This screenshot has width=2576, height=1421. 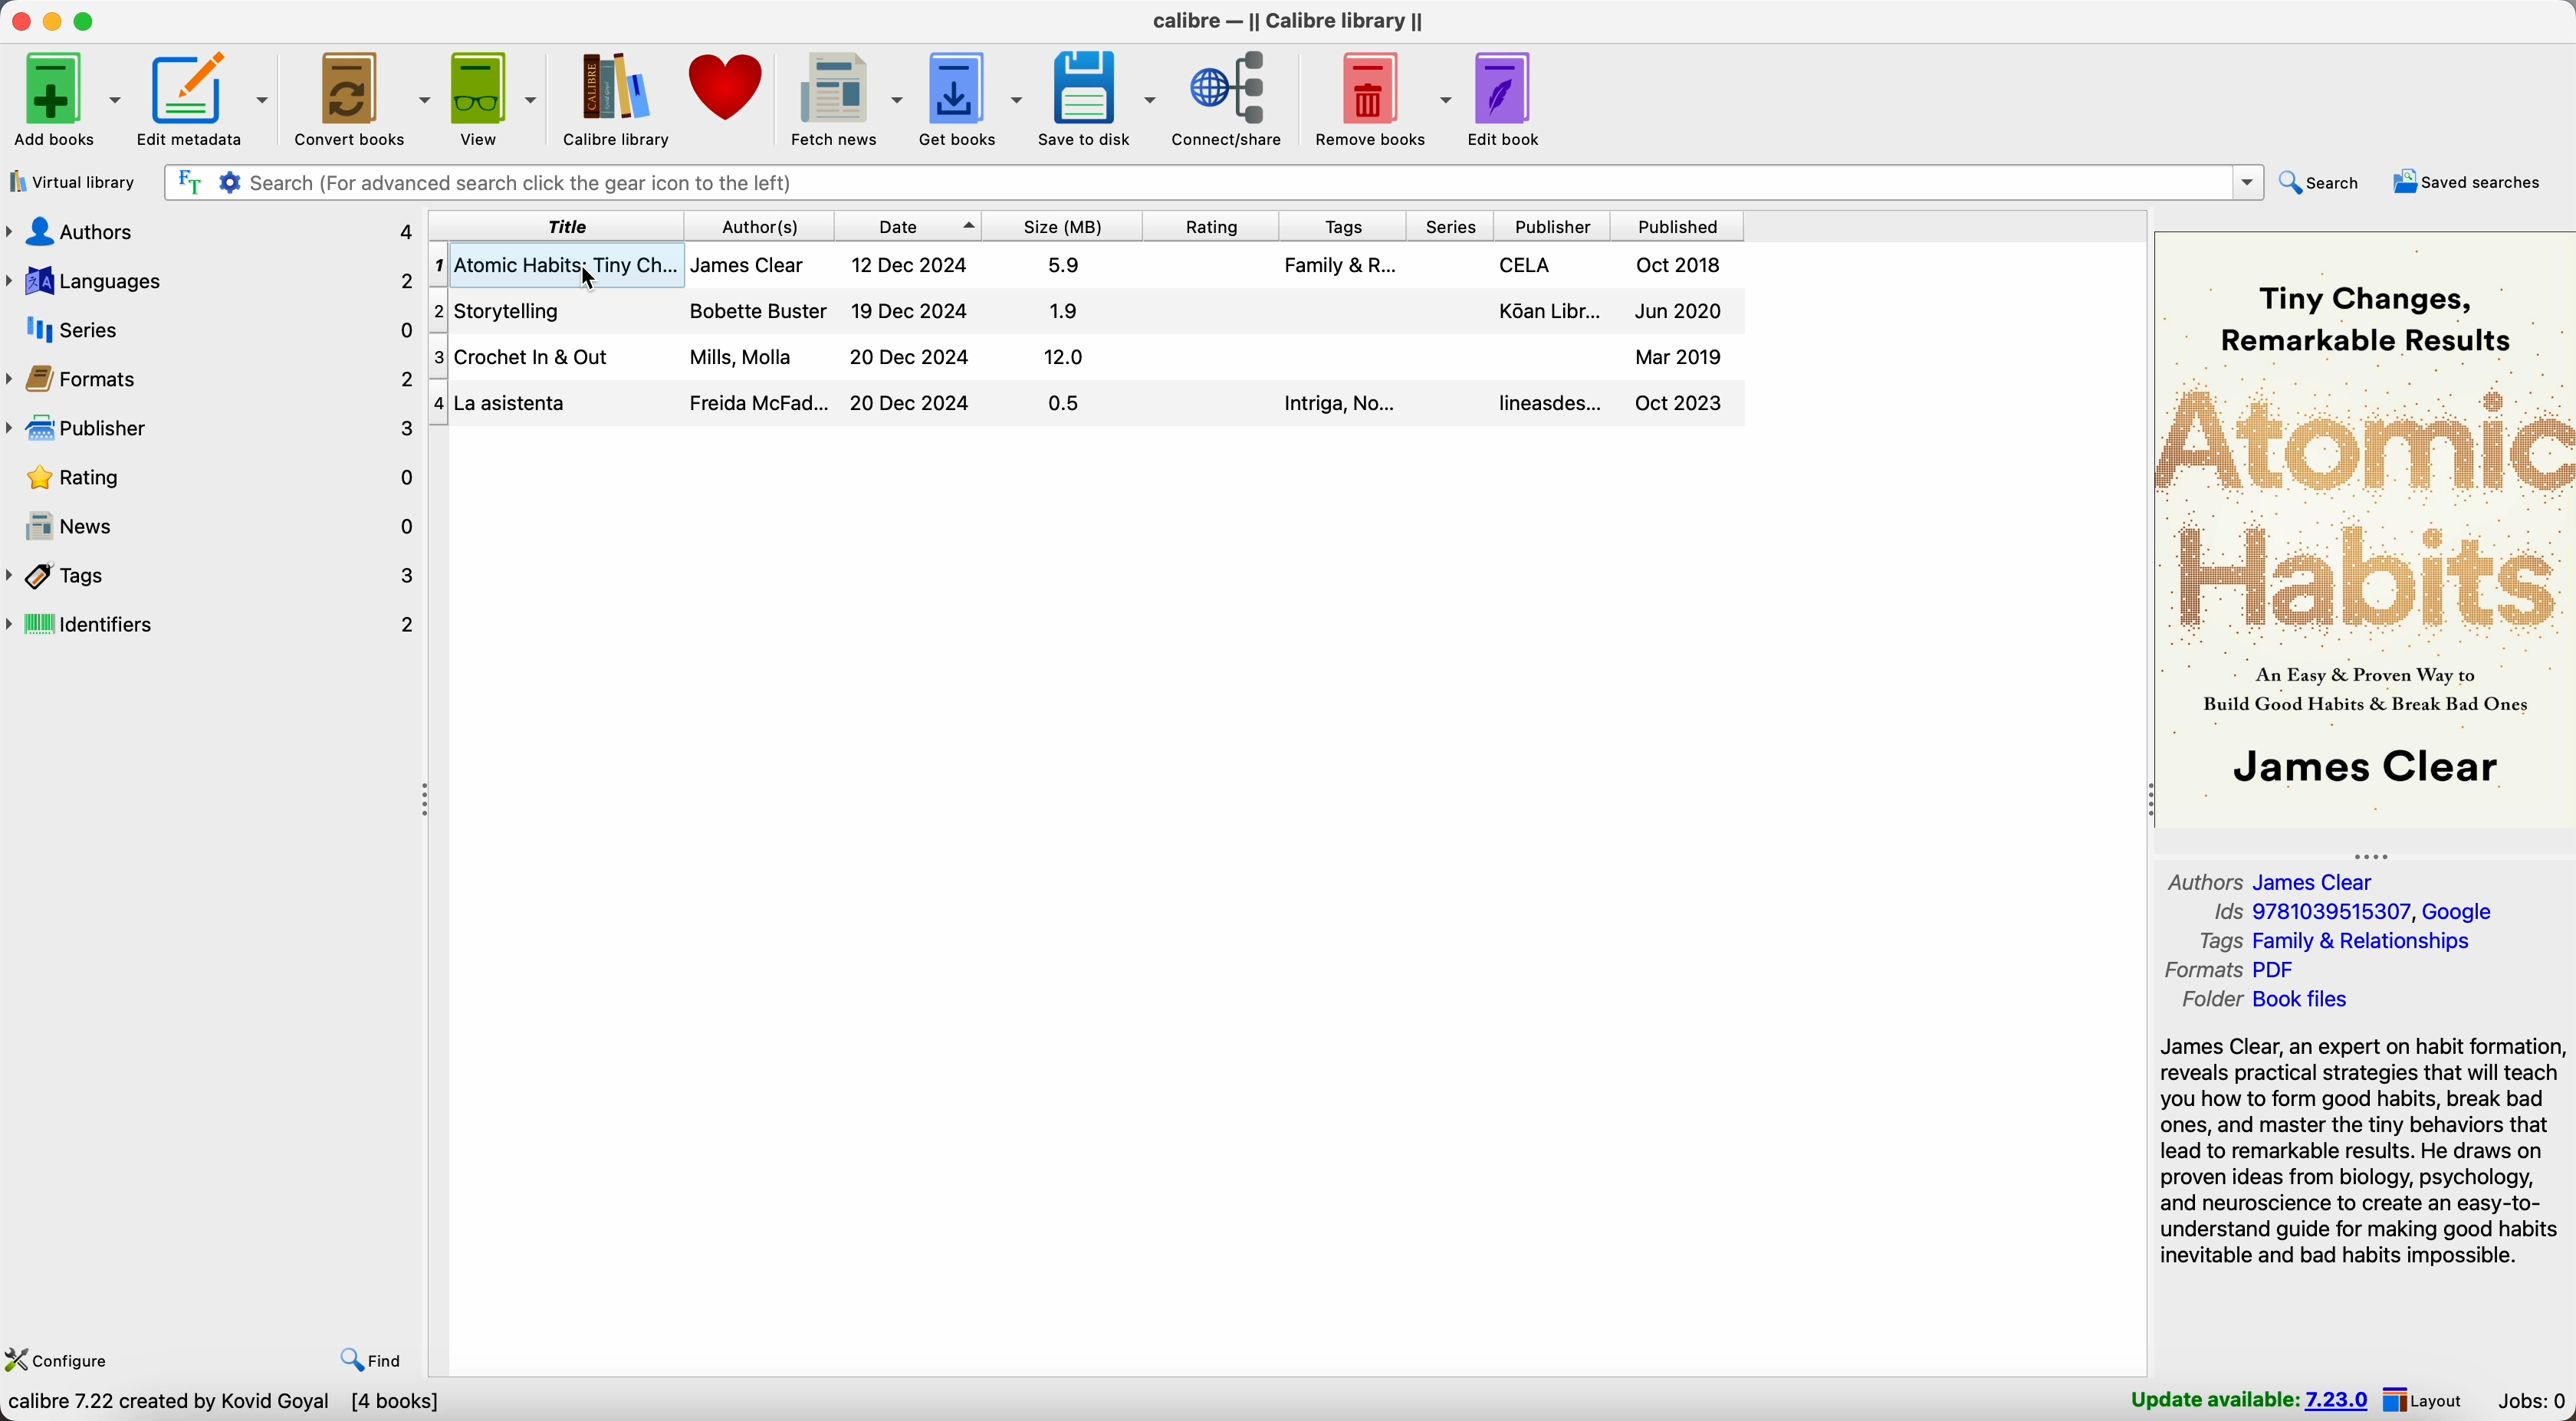 I want to click on title, so click(x=557, y=225).